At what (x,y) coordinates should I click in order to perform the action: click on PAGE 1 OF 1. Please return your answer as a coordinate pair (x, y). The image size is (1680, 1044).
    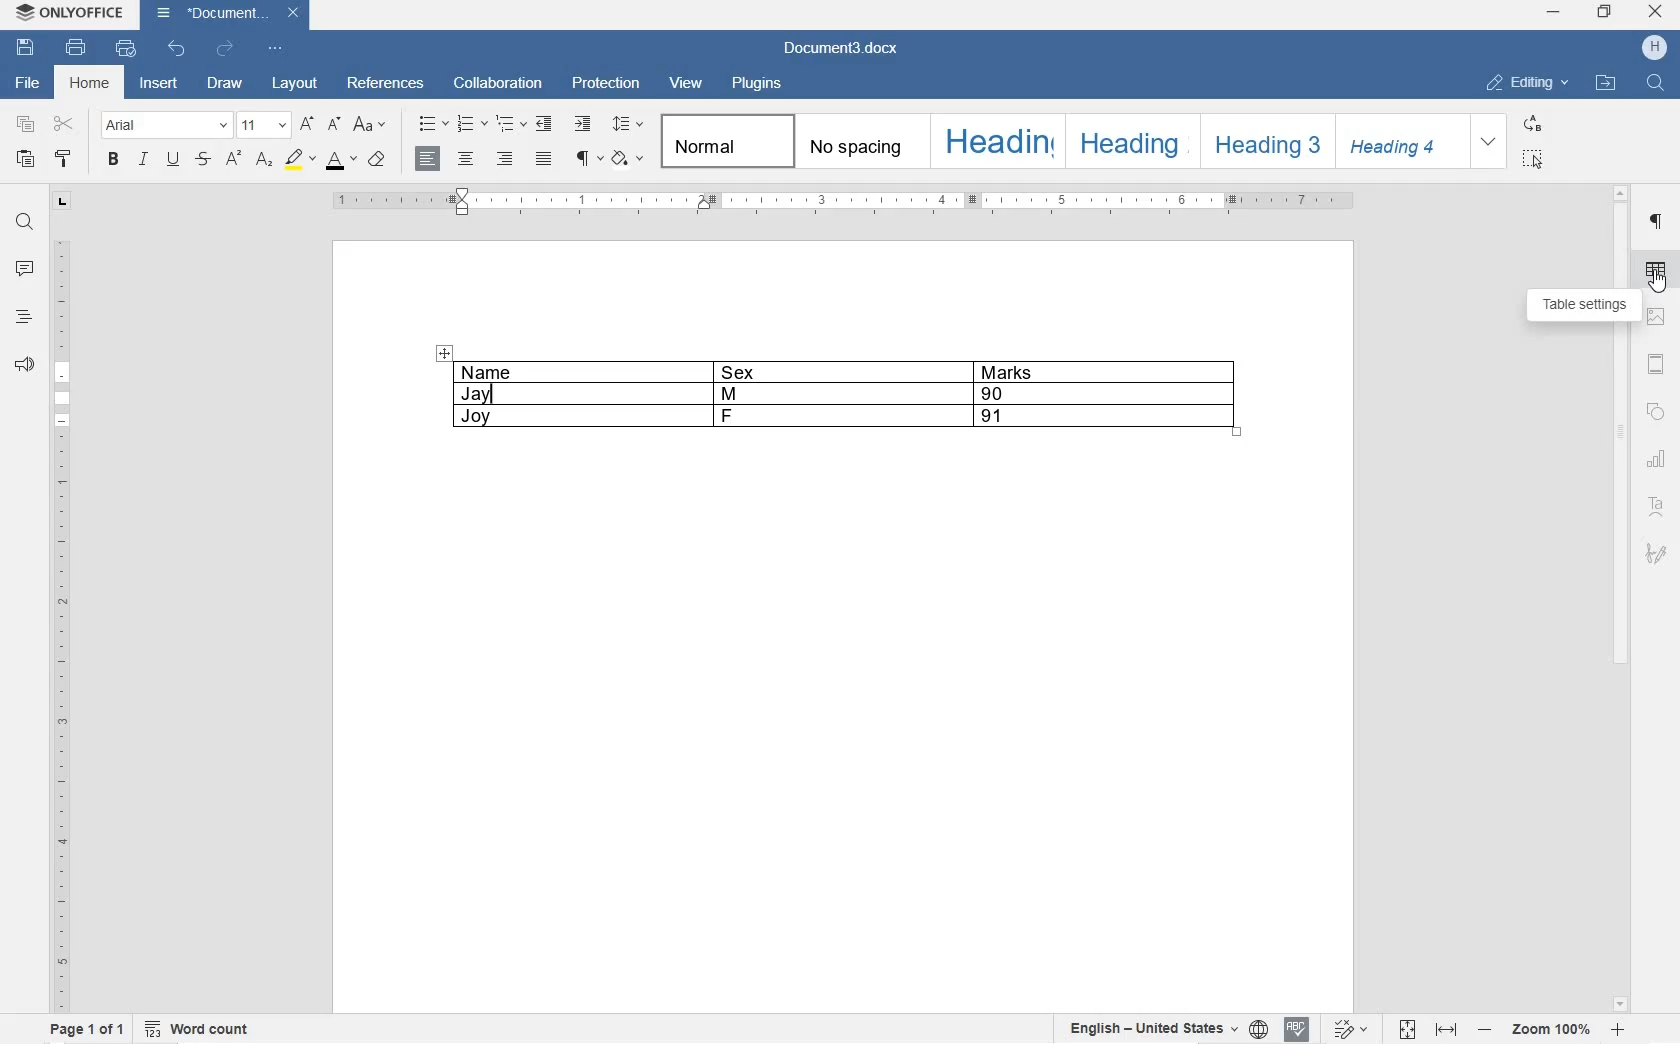
    Looking at the image, I should click on (85, 1028).